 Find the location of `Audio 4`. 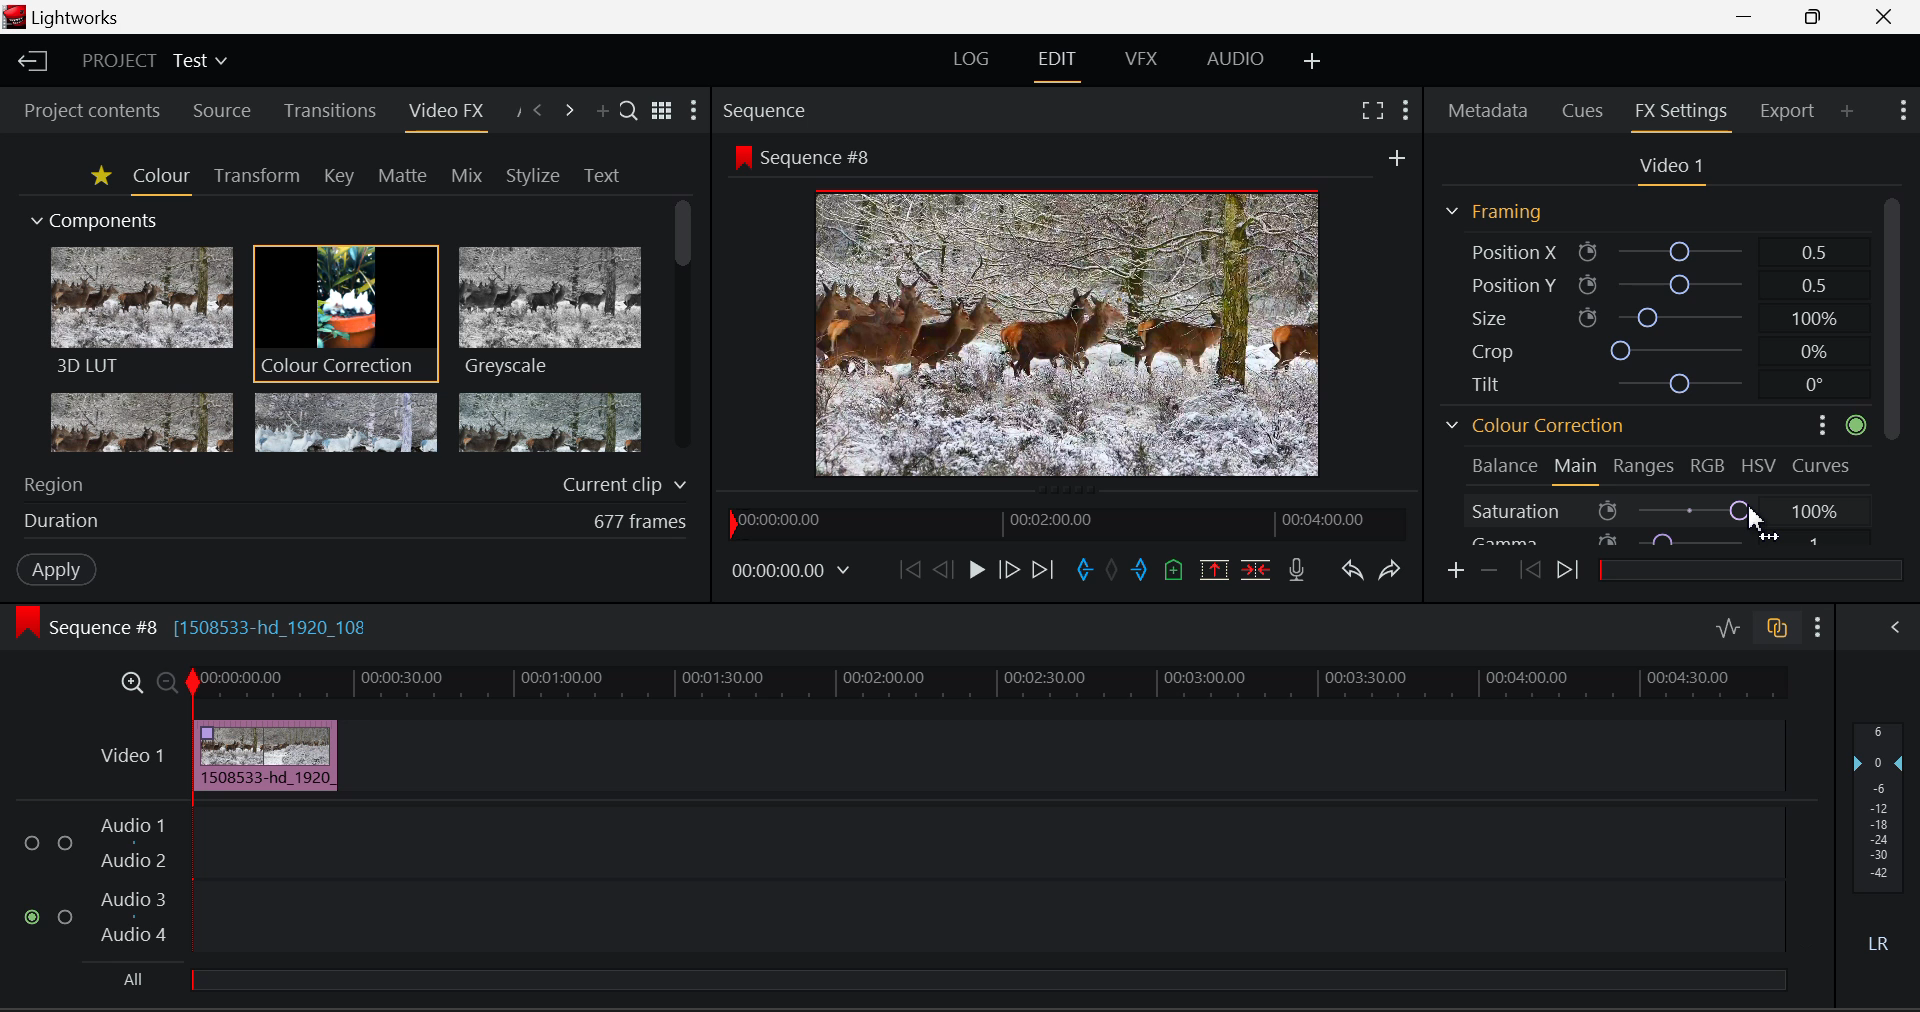

Audio 4 is located at coordinates (136, 938).